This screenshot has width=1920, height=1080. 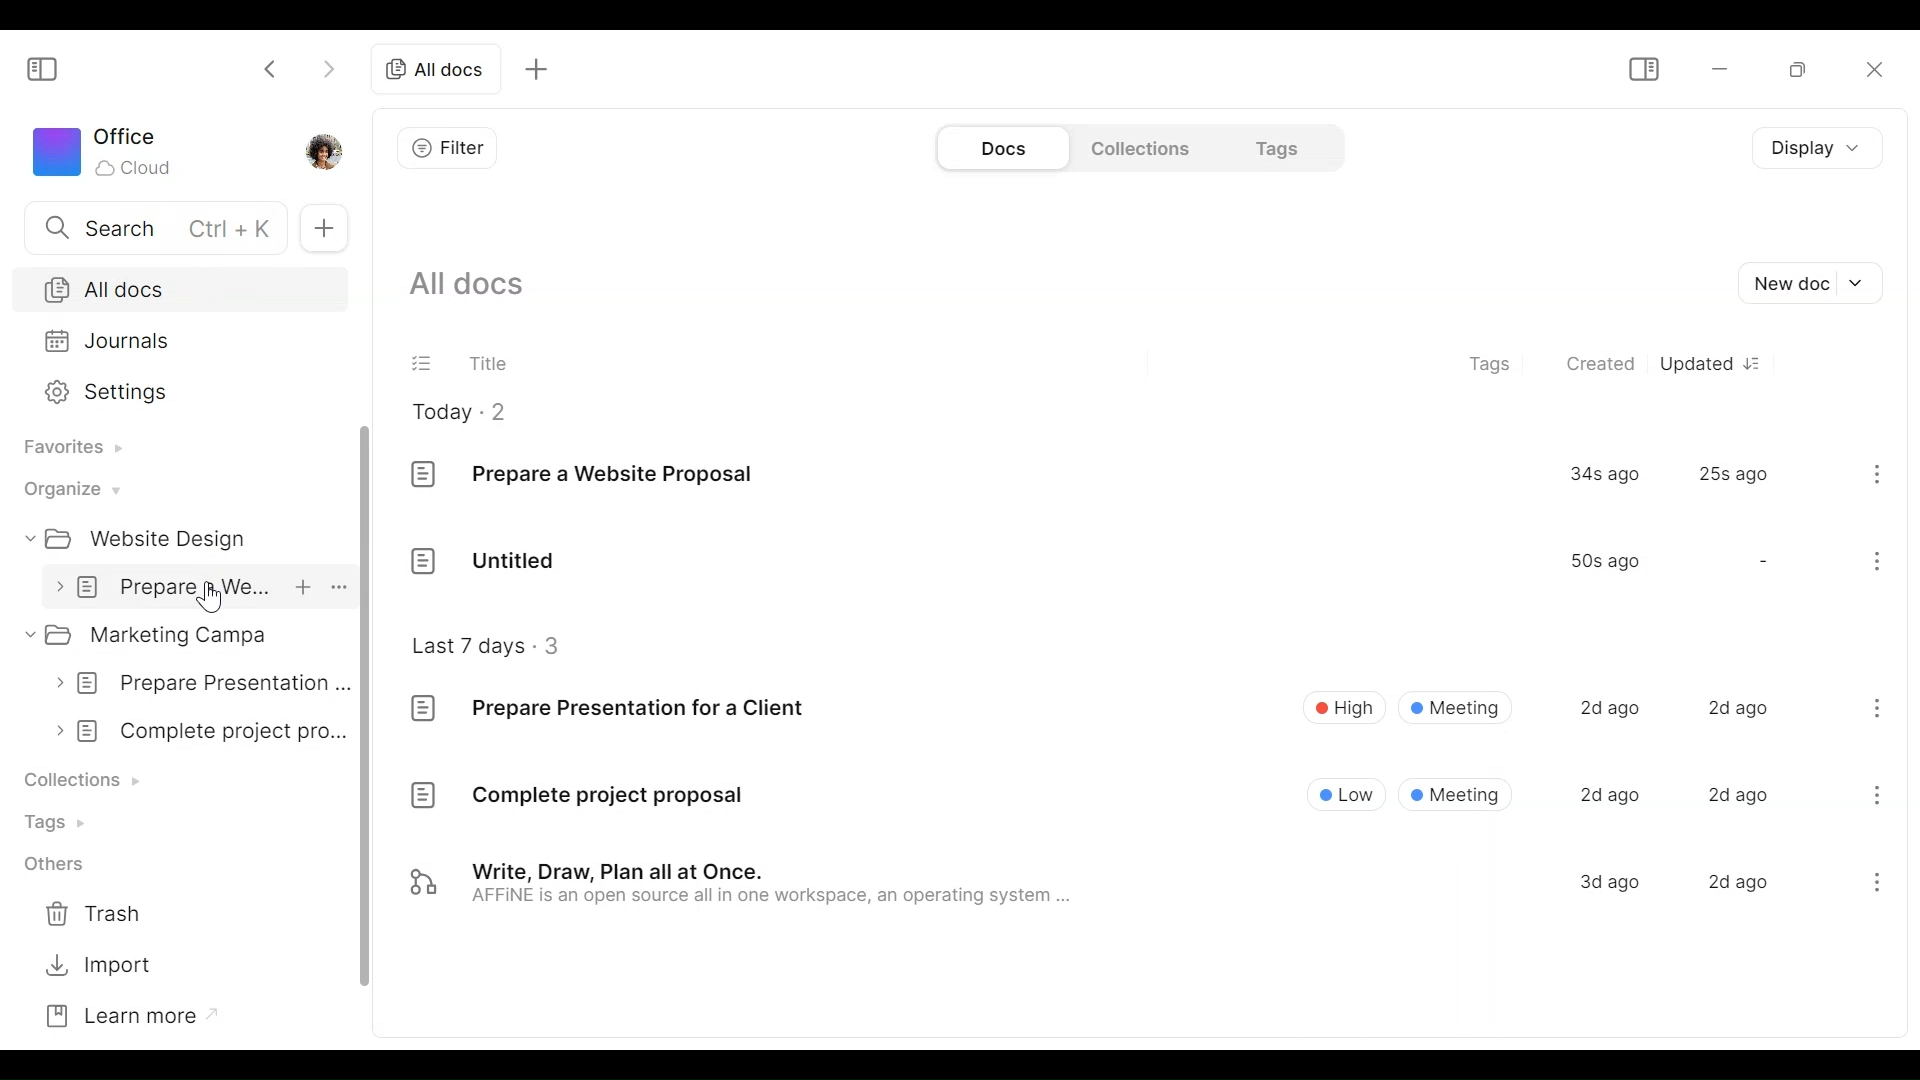 What do you see at coordinates (67, 451) in the screenshot?
I see `Favorites` at bounding box center [67, 451].